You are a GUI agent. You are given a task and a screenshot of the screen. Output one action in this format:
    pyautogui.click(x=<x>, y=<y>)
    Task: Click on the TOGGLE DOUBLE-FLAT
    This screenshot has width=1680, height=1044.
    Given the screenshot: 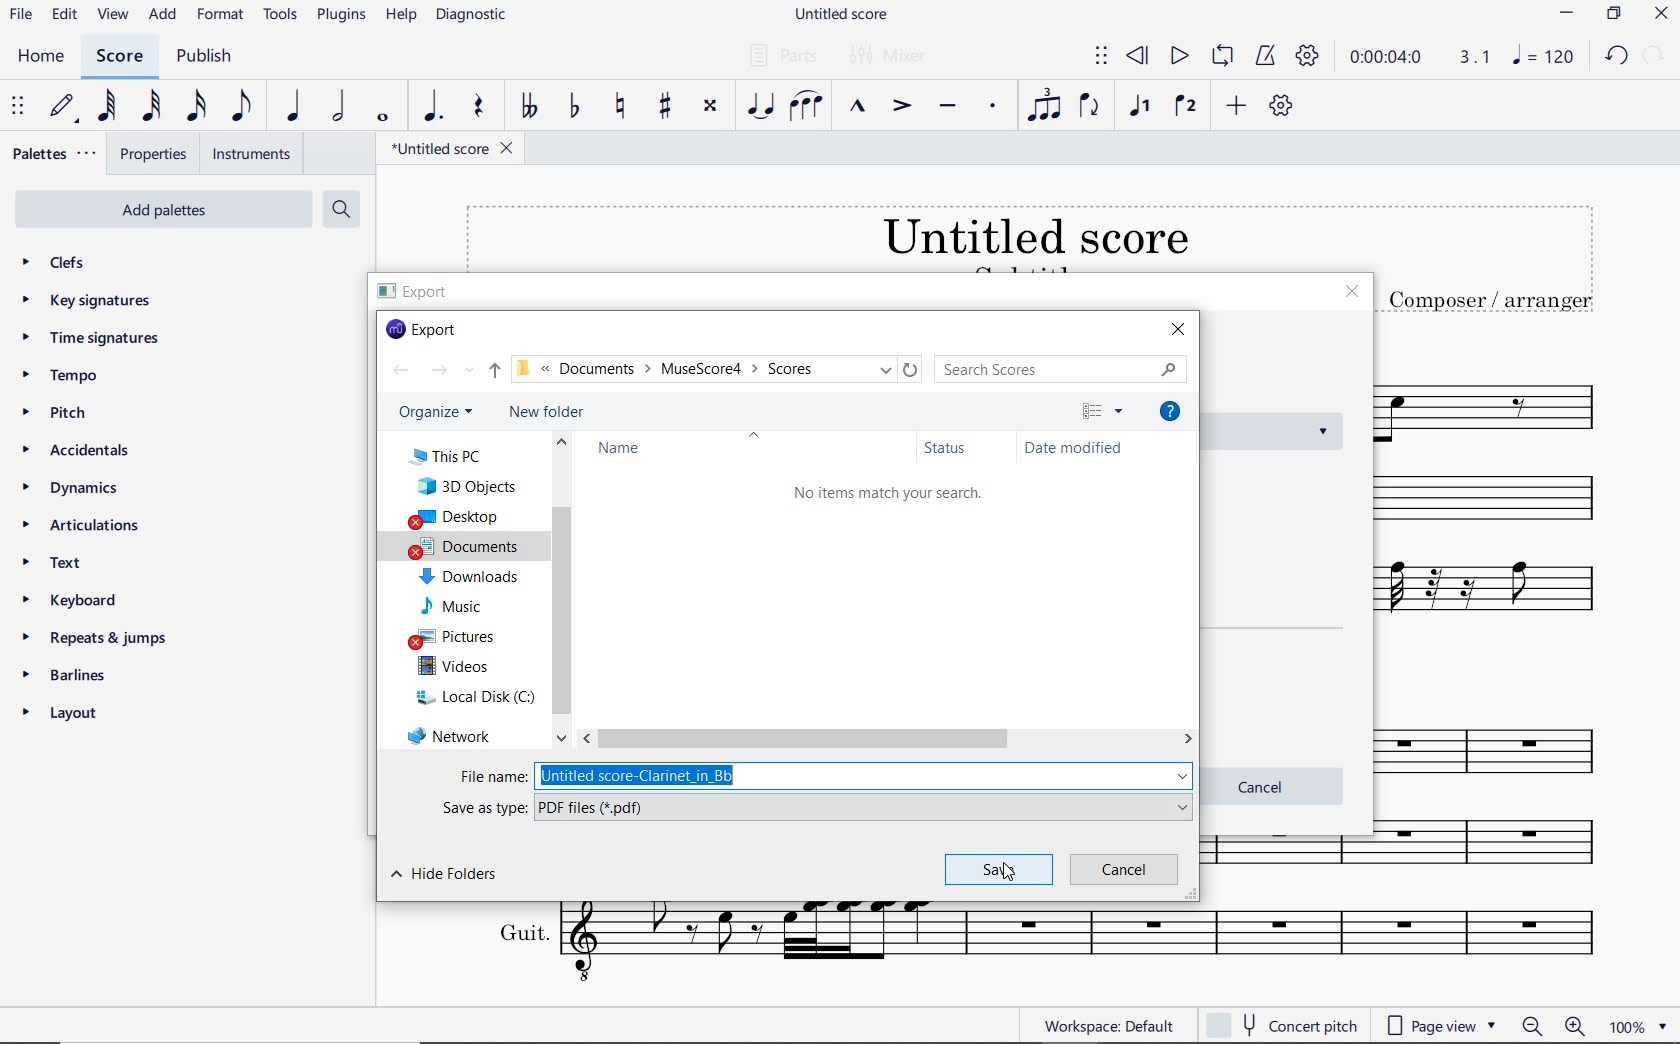 What is the action you would take?
    pyautogui.click(x=529, y=107)
    